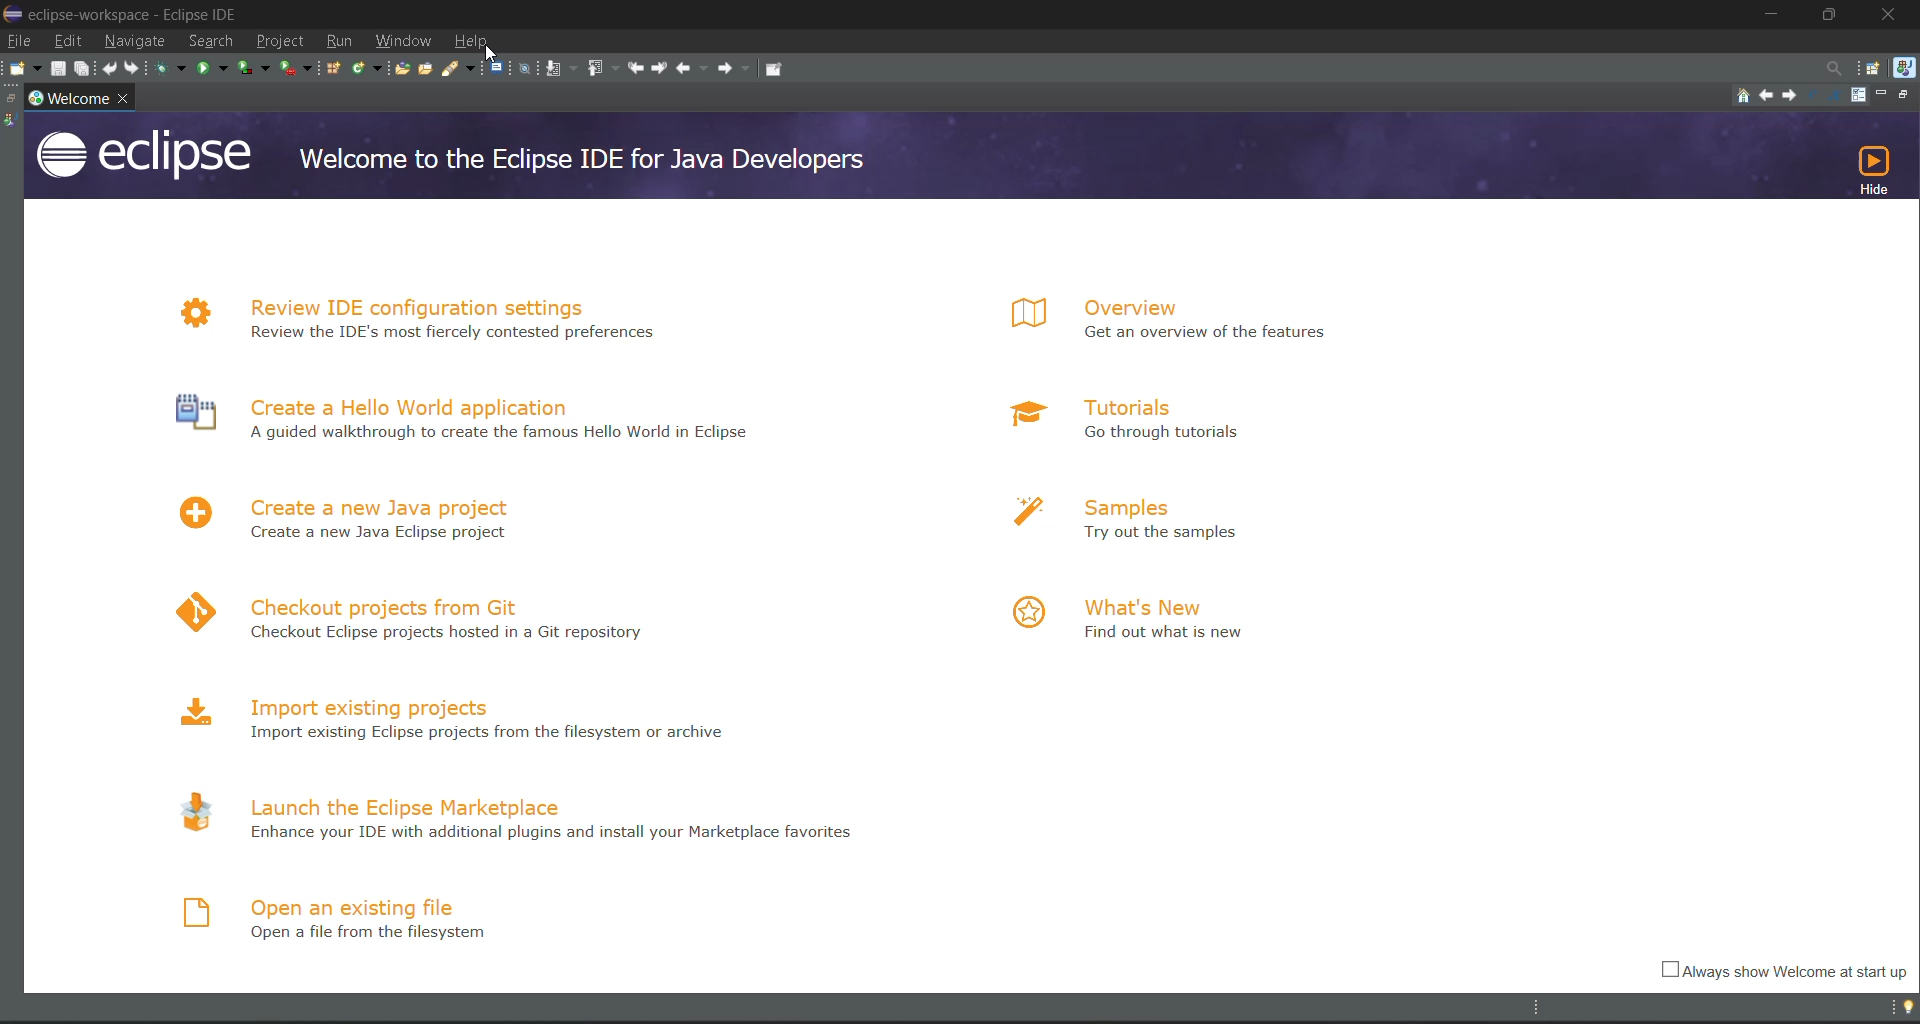 Image resolution: width=1920 pixels, height=1024 pixels. I want to click on open an existing file, so click(337, 904).